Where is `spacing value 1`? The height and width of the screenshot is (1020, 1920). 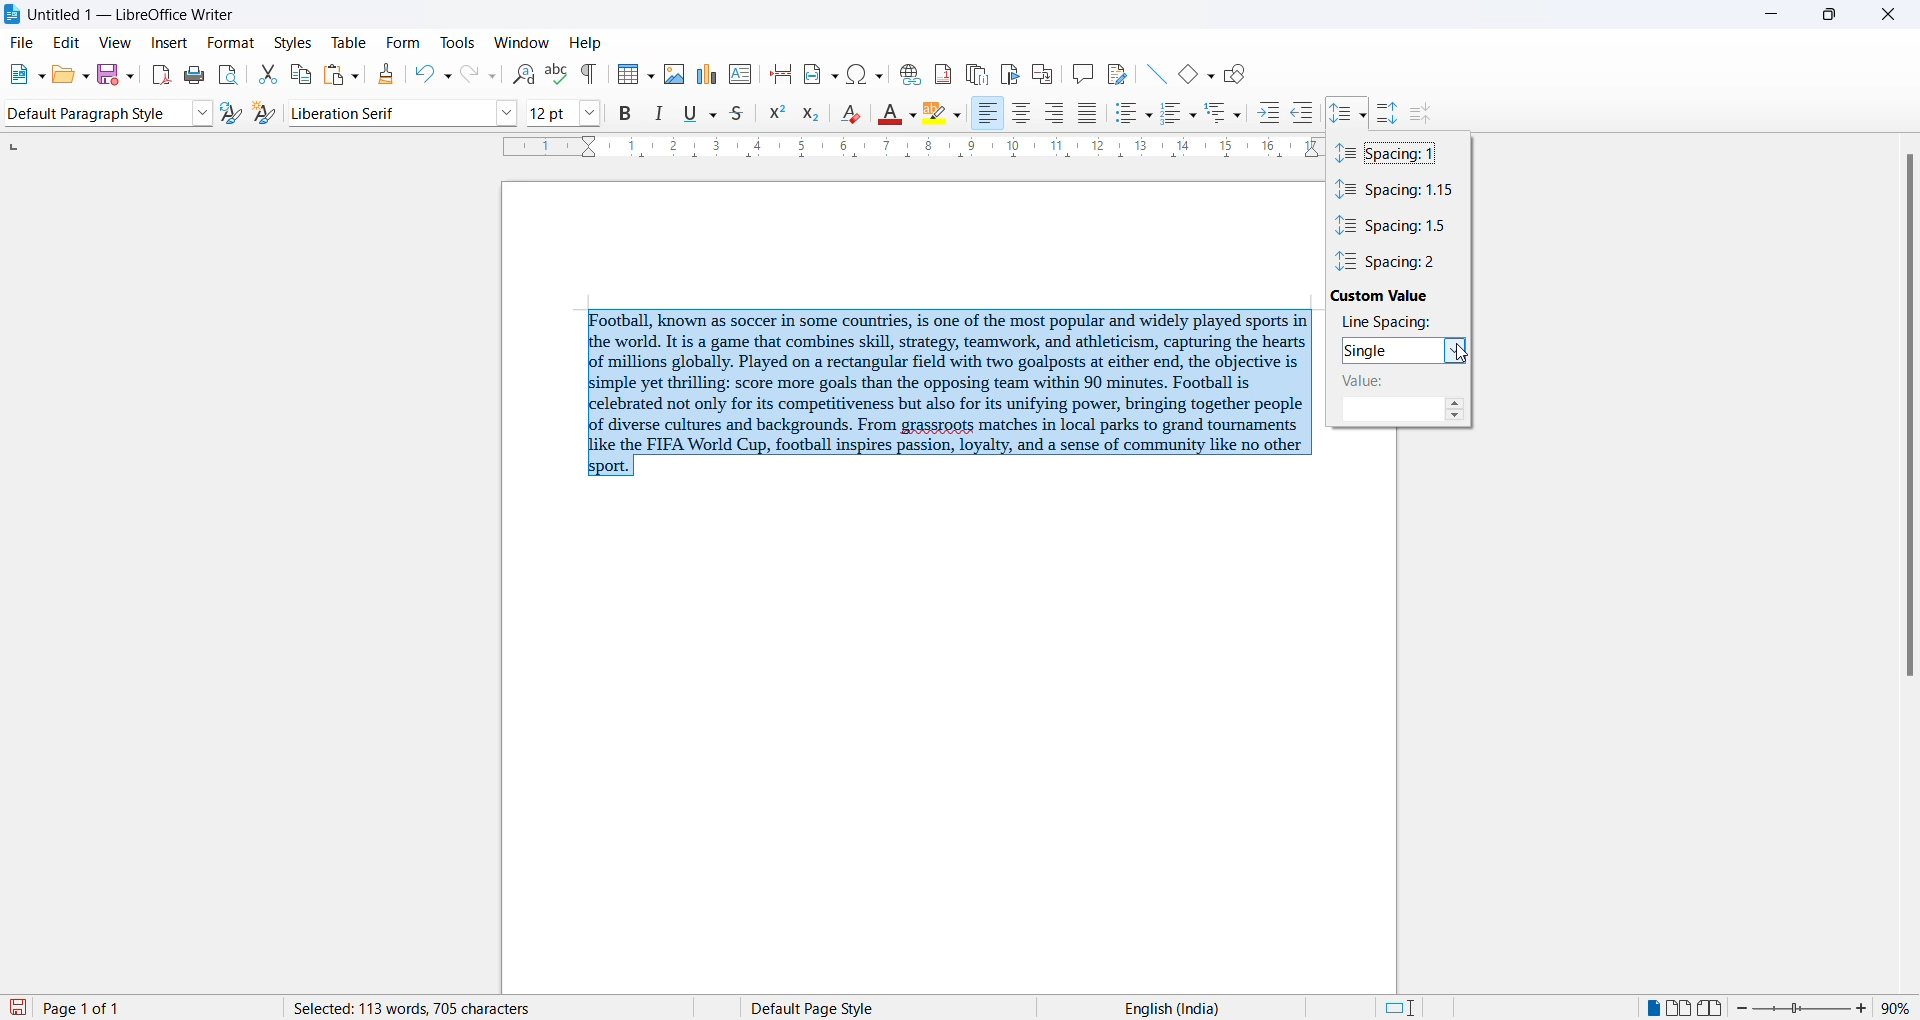
spacing value 1 is located at coordinates (1397, 153).